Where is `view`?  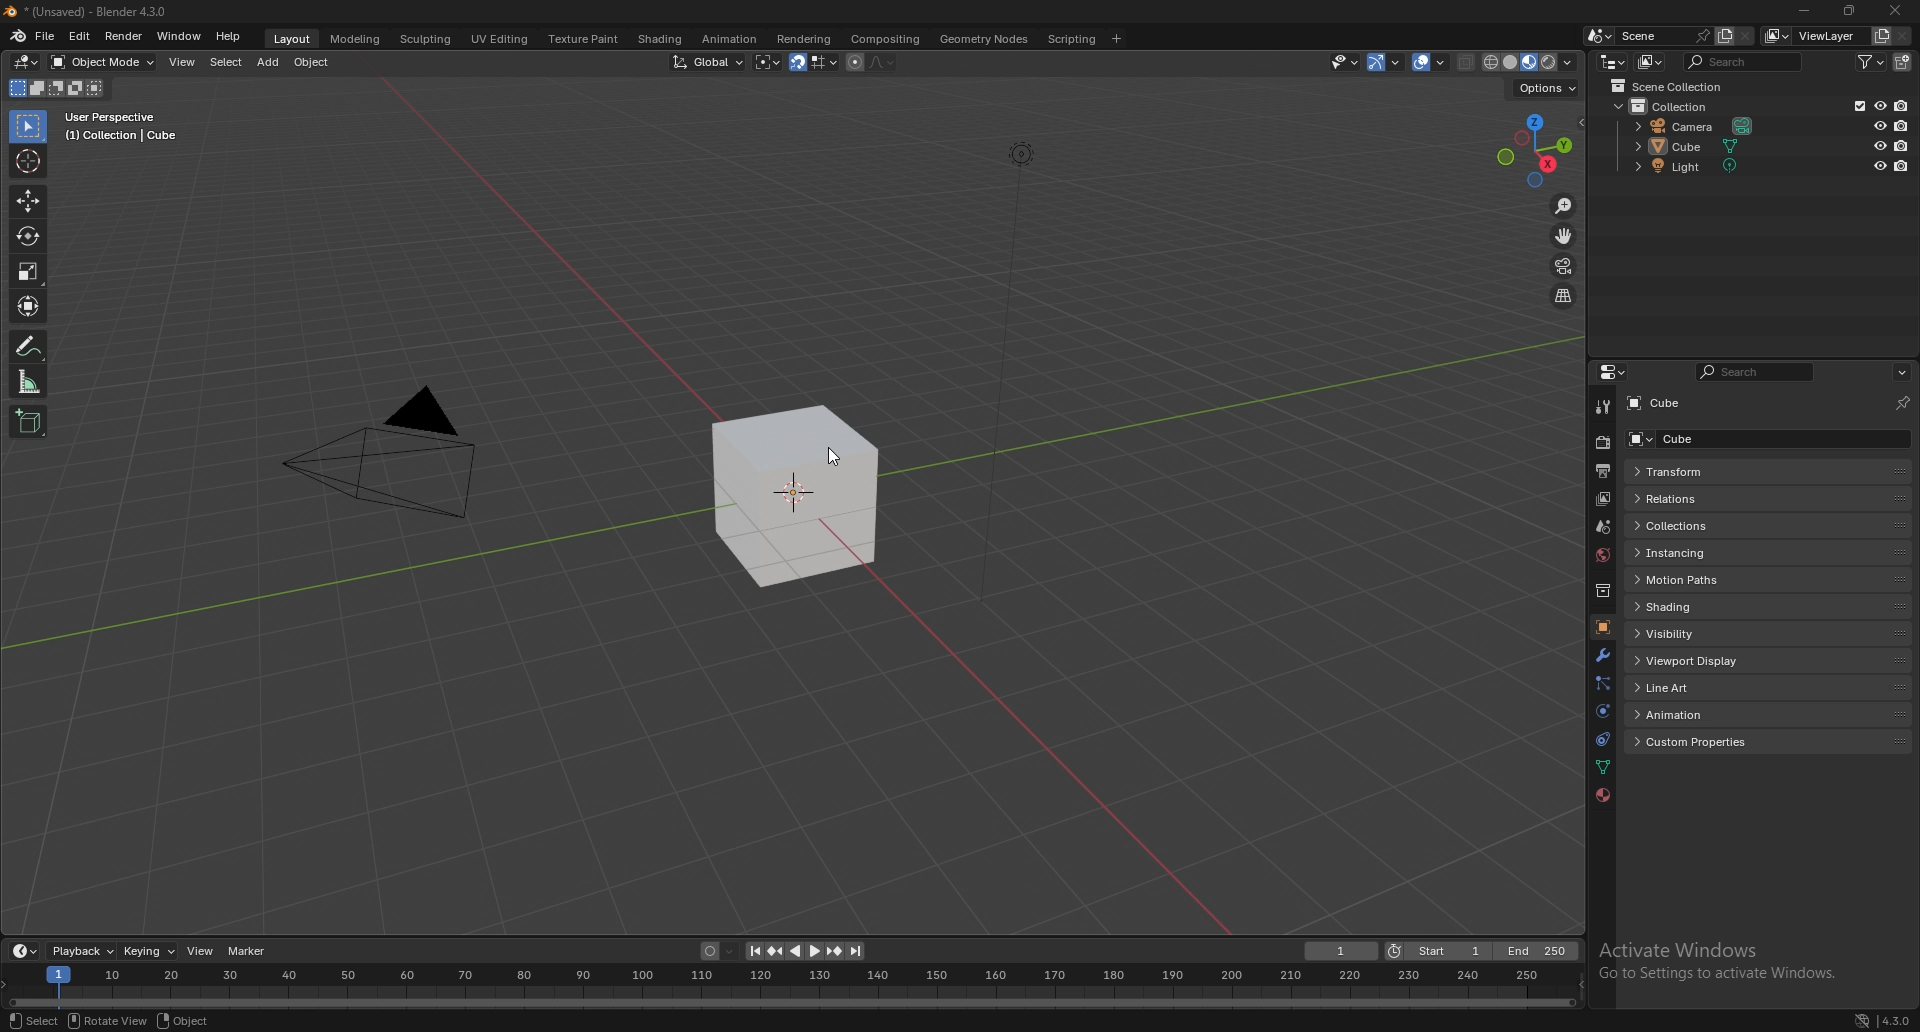 view is located at coordinates (184, 62).